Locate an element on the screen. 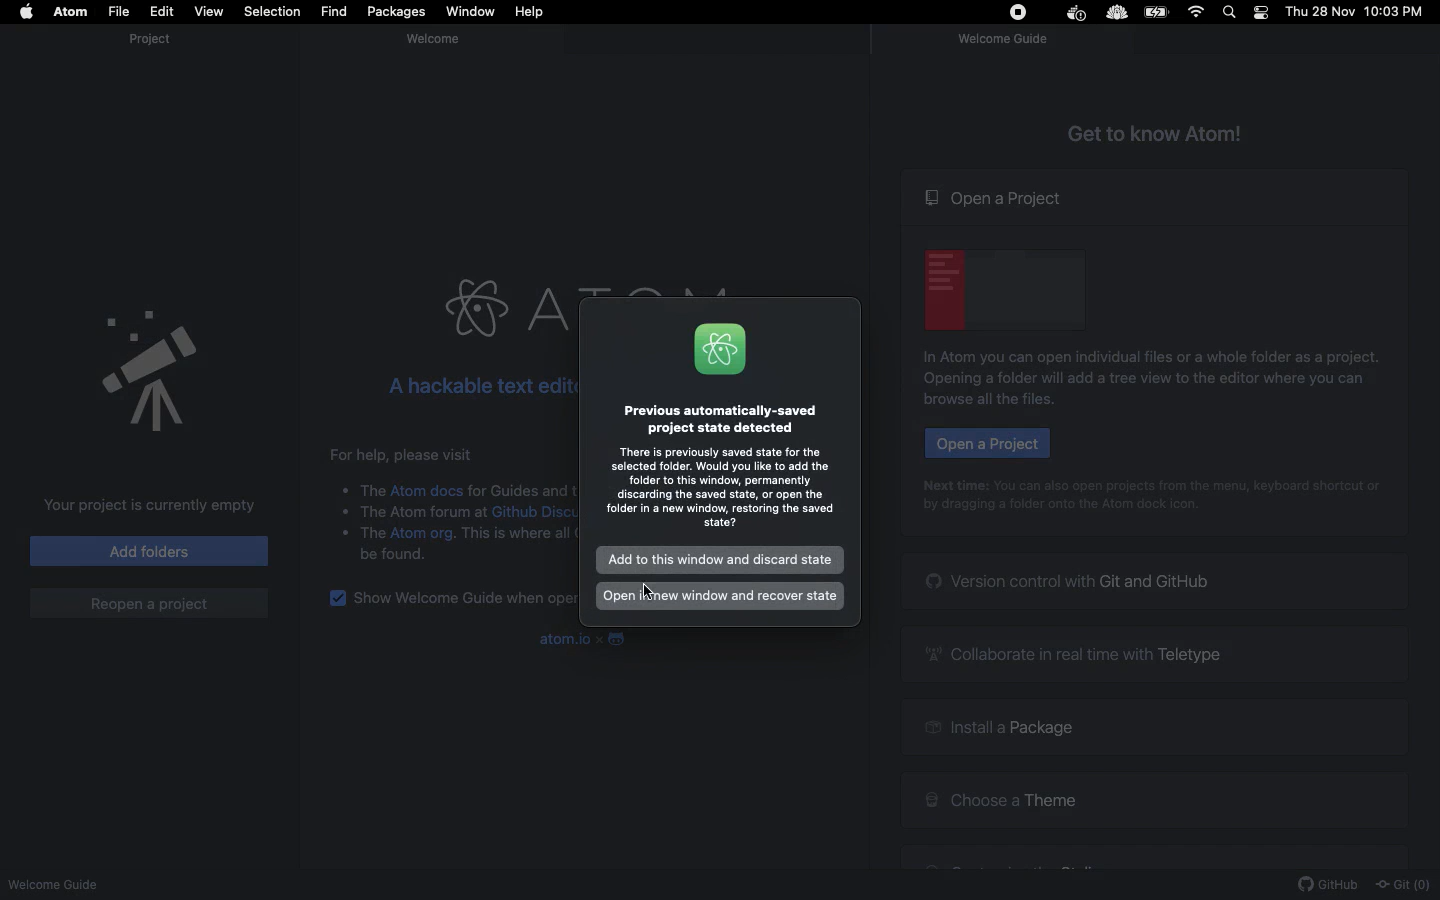  Welcome guide is located at coordinates (445, 39).